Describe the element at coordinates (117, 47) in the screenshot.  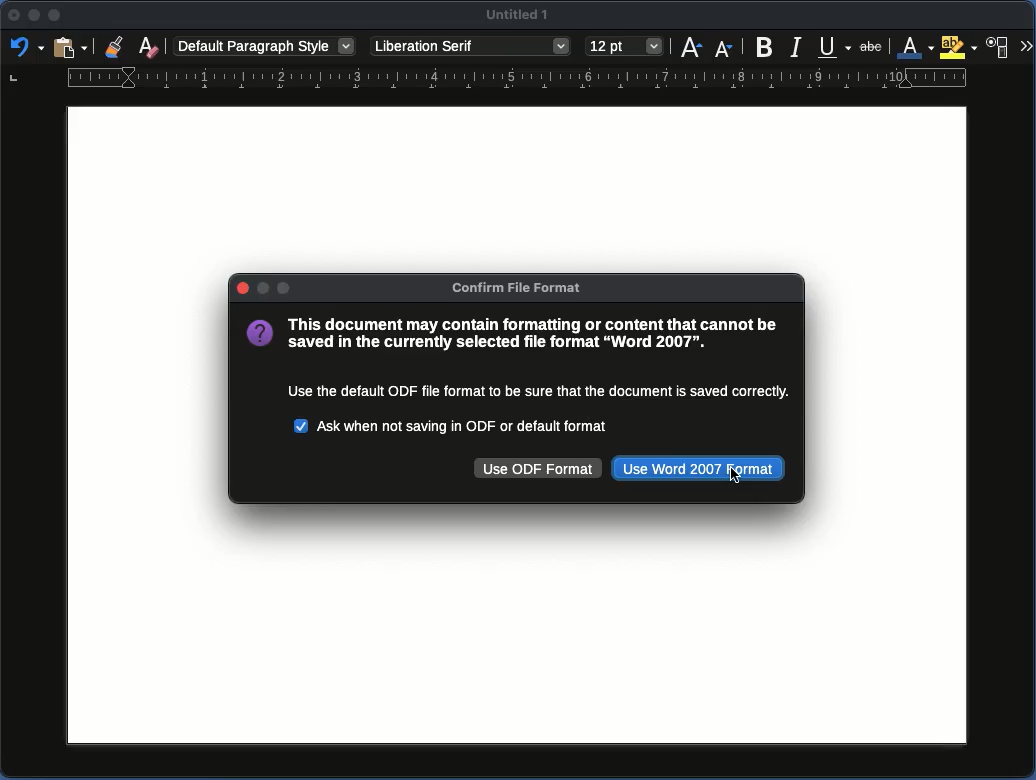
I see `Clone formatting` at that location.